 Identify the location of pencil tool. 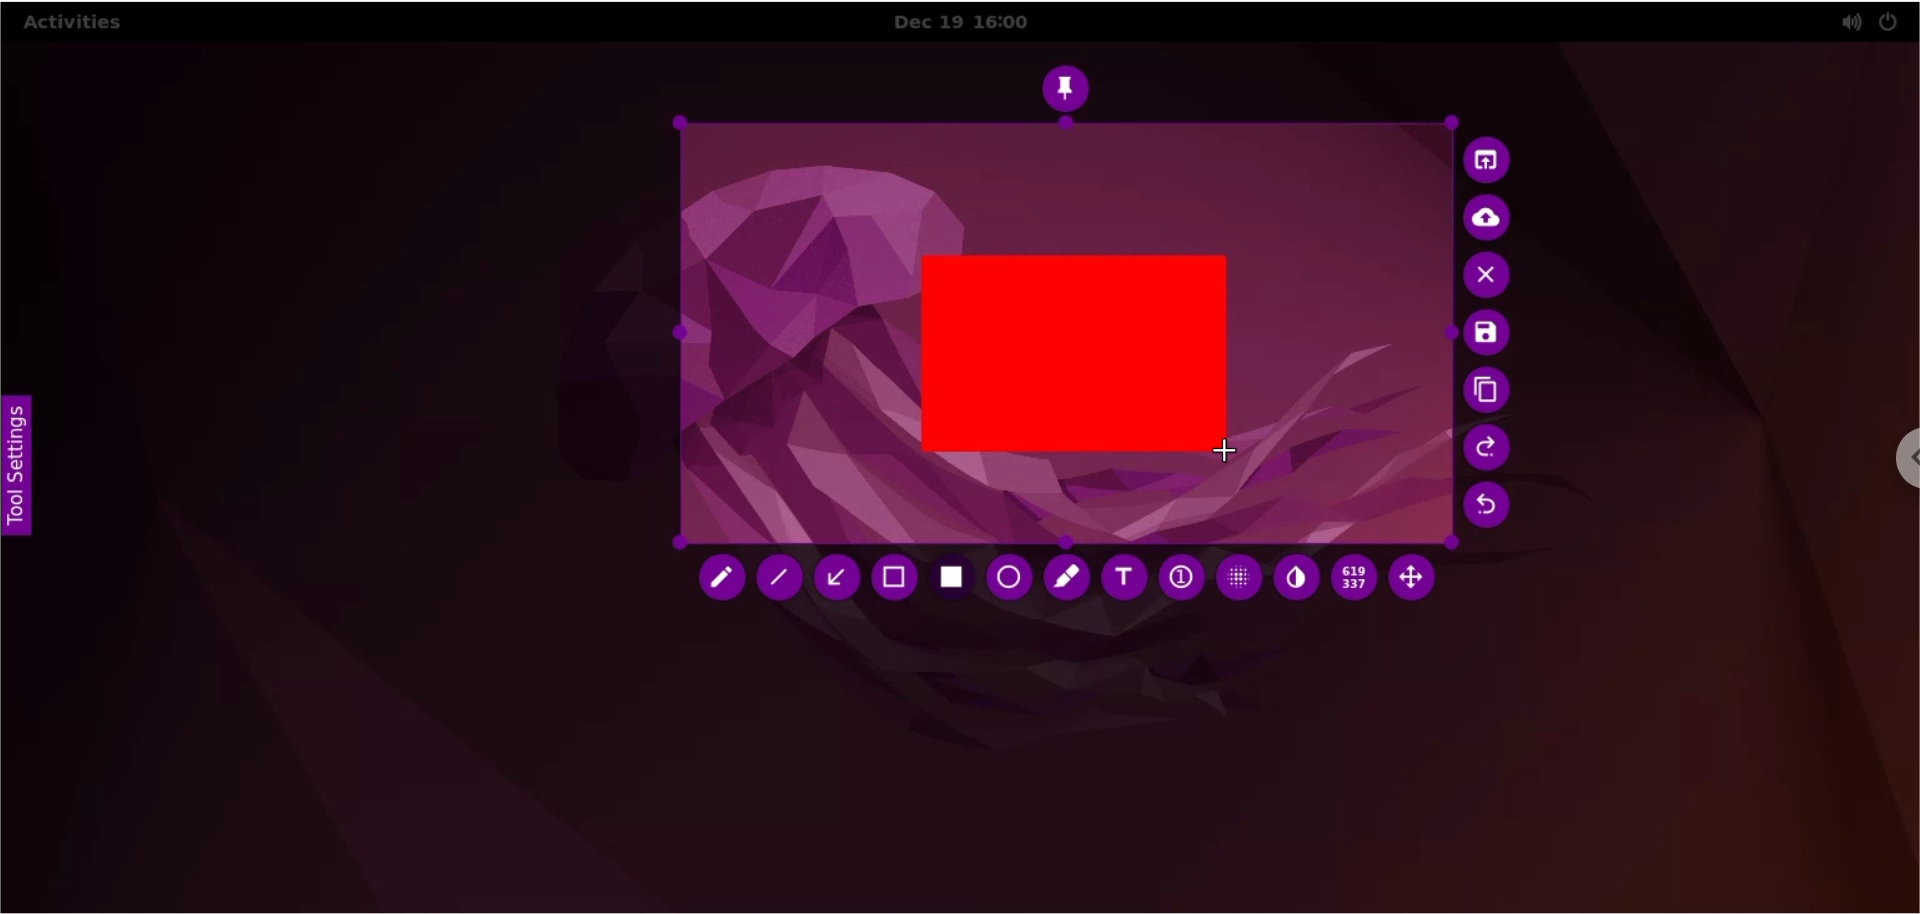
(721, 582).